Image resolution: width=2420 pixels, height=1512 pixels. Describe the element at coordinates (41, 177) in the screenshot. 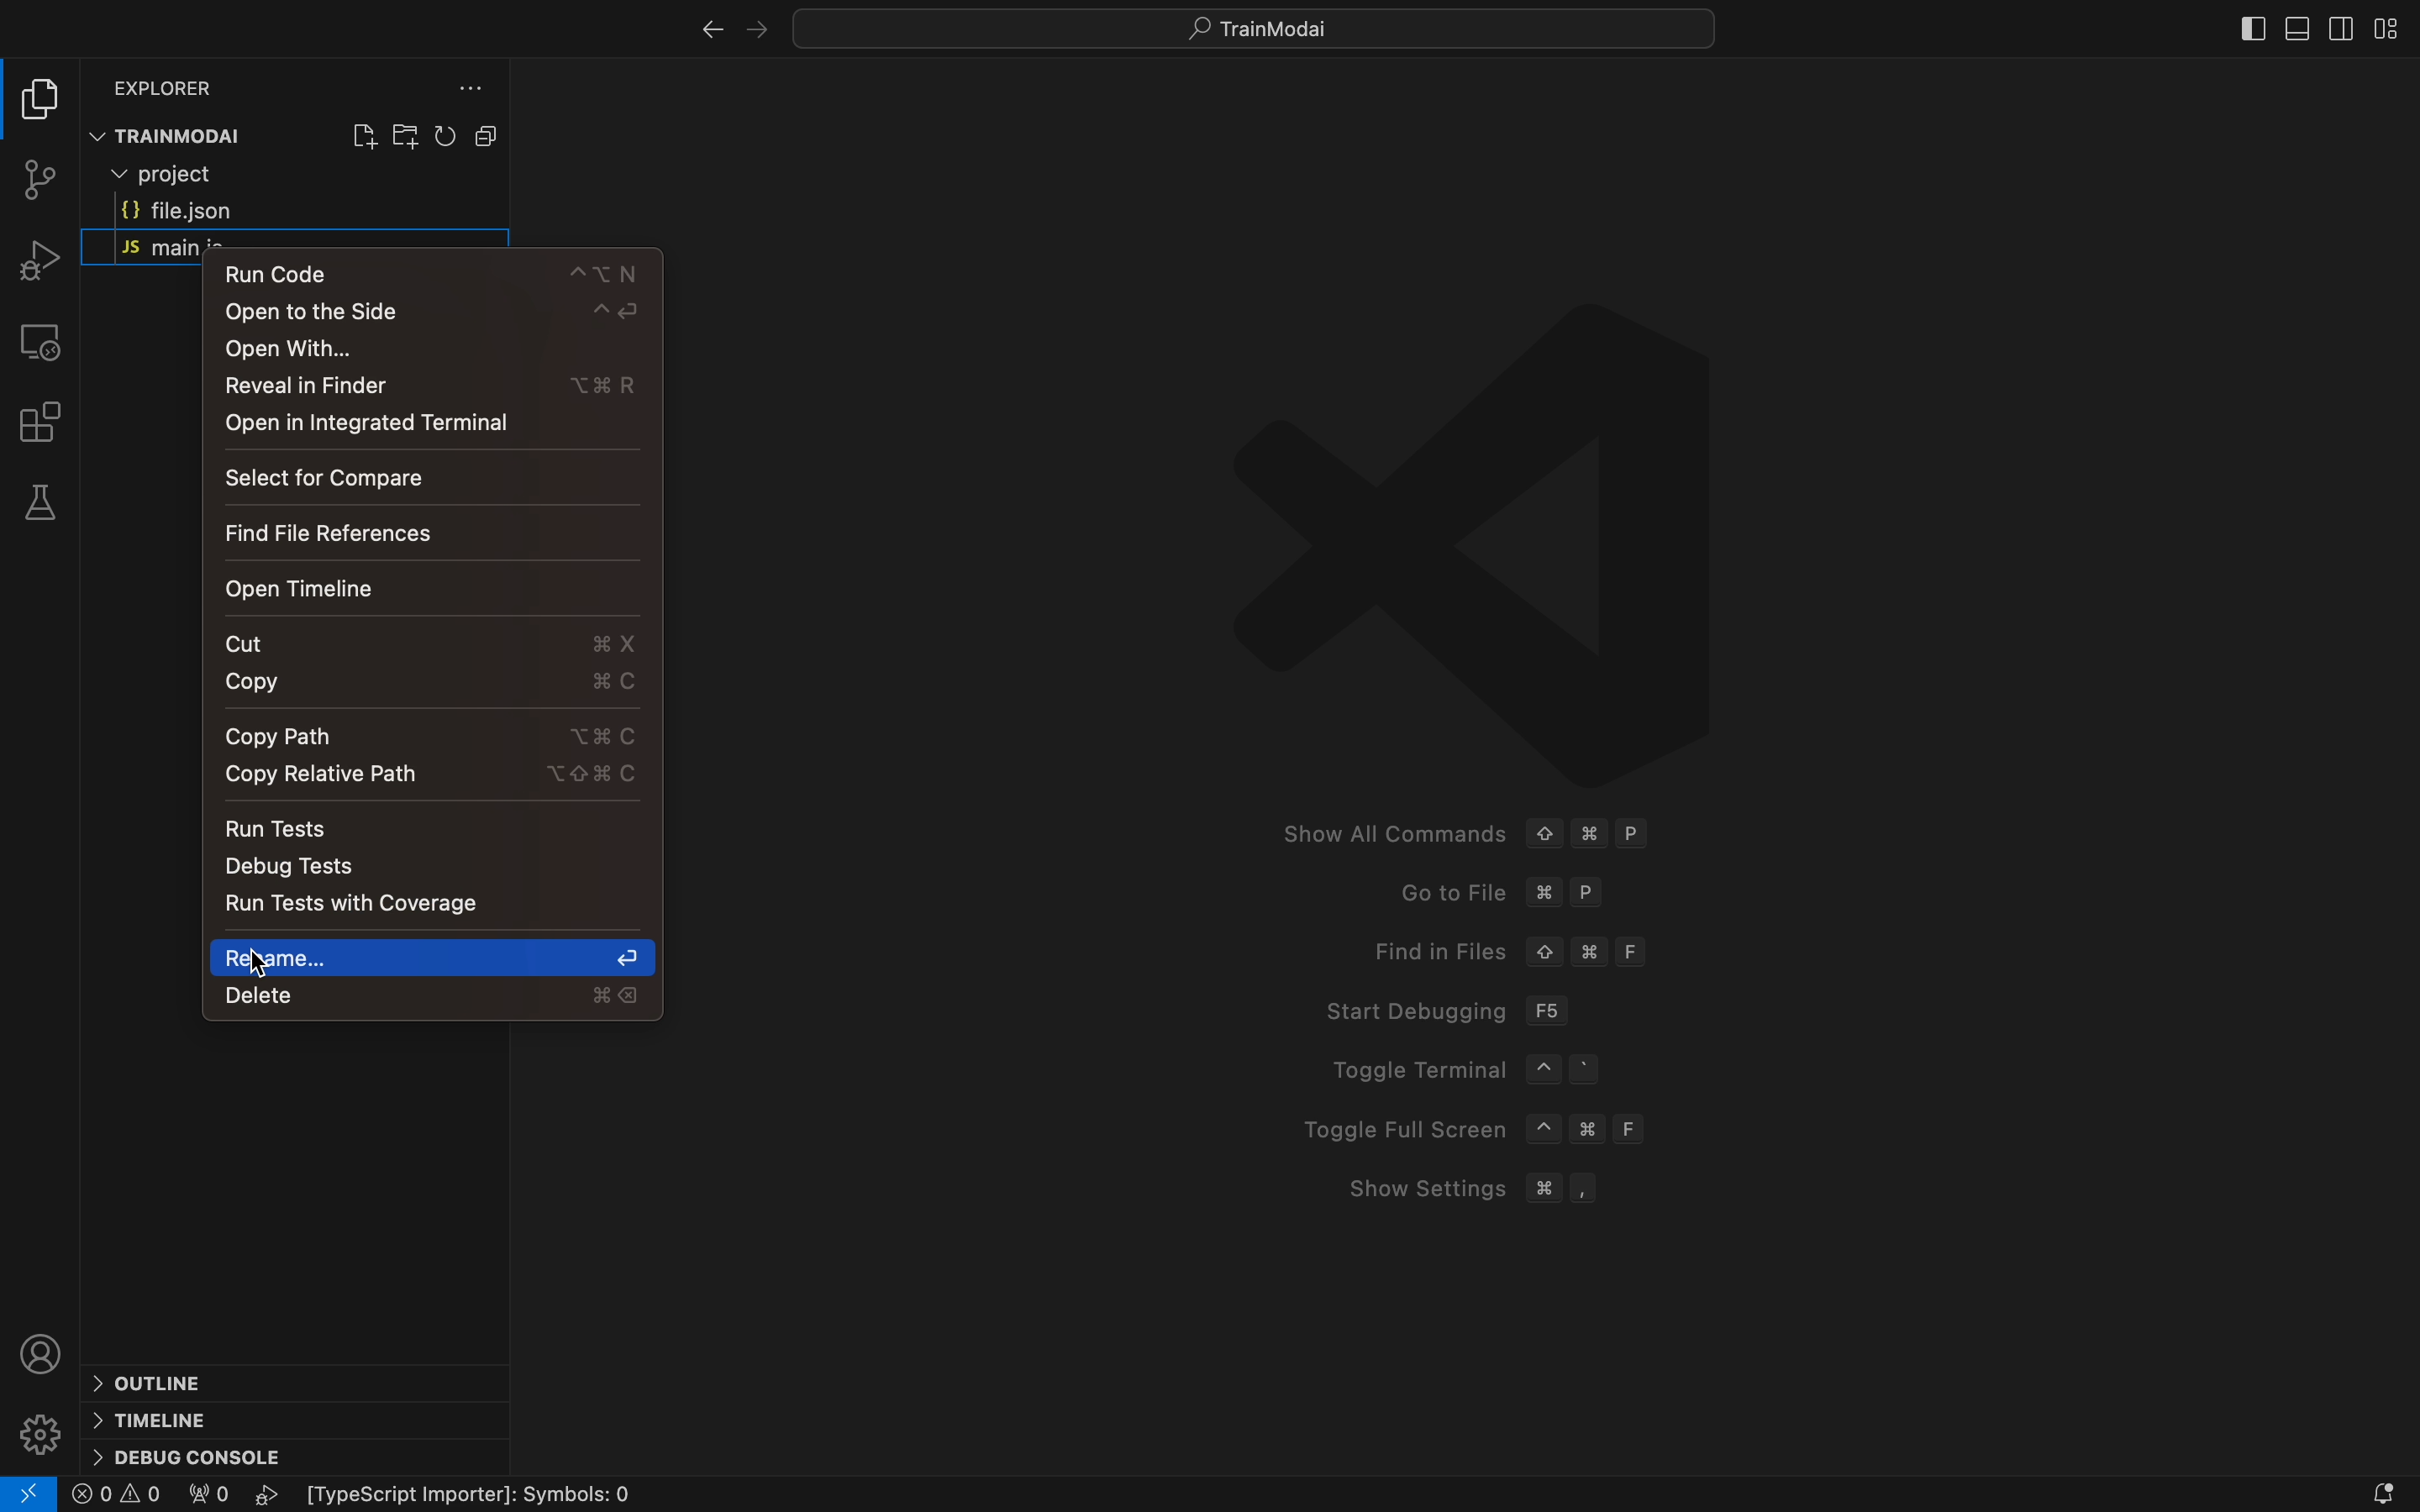

I see `git` at that location.